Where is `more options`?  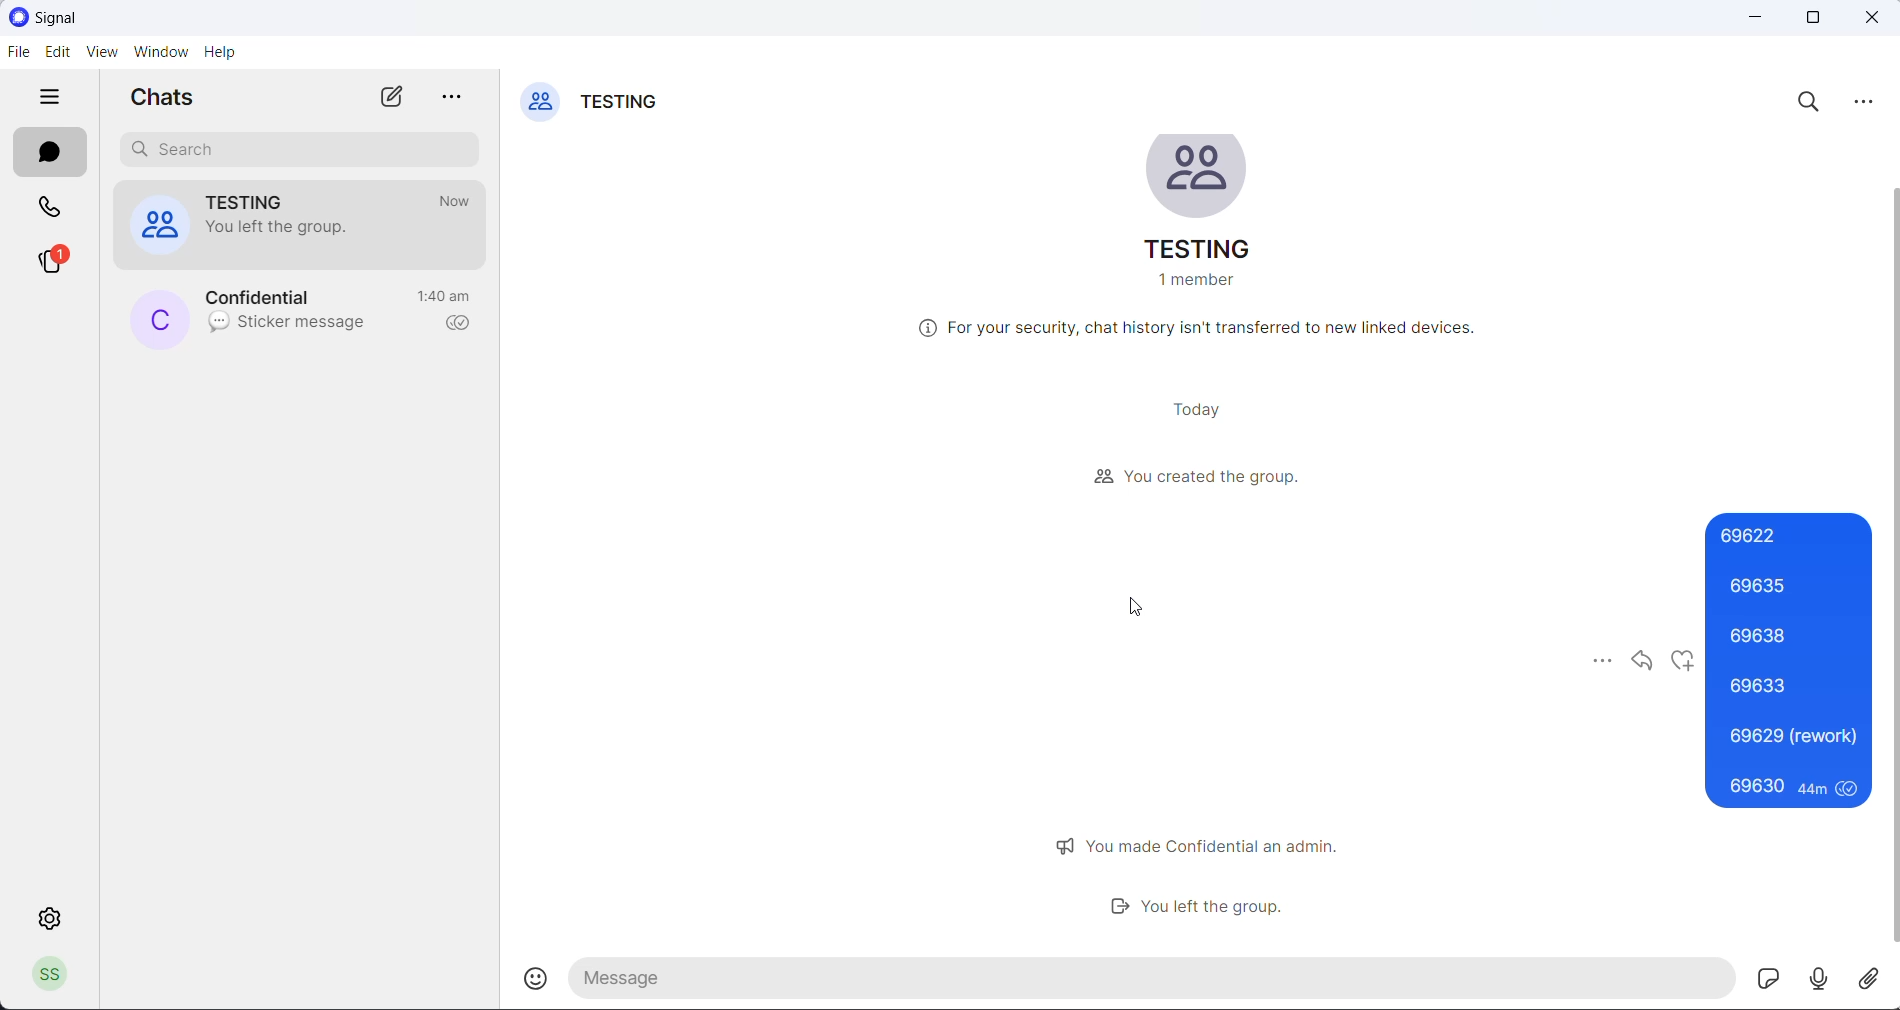 more options is located at coordinates (1865, 100).